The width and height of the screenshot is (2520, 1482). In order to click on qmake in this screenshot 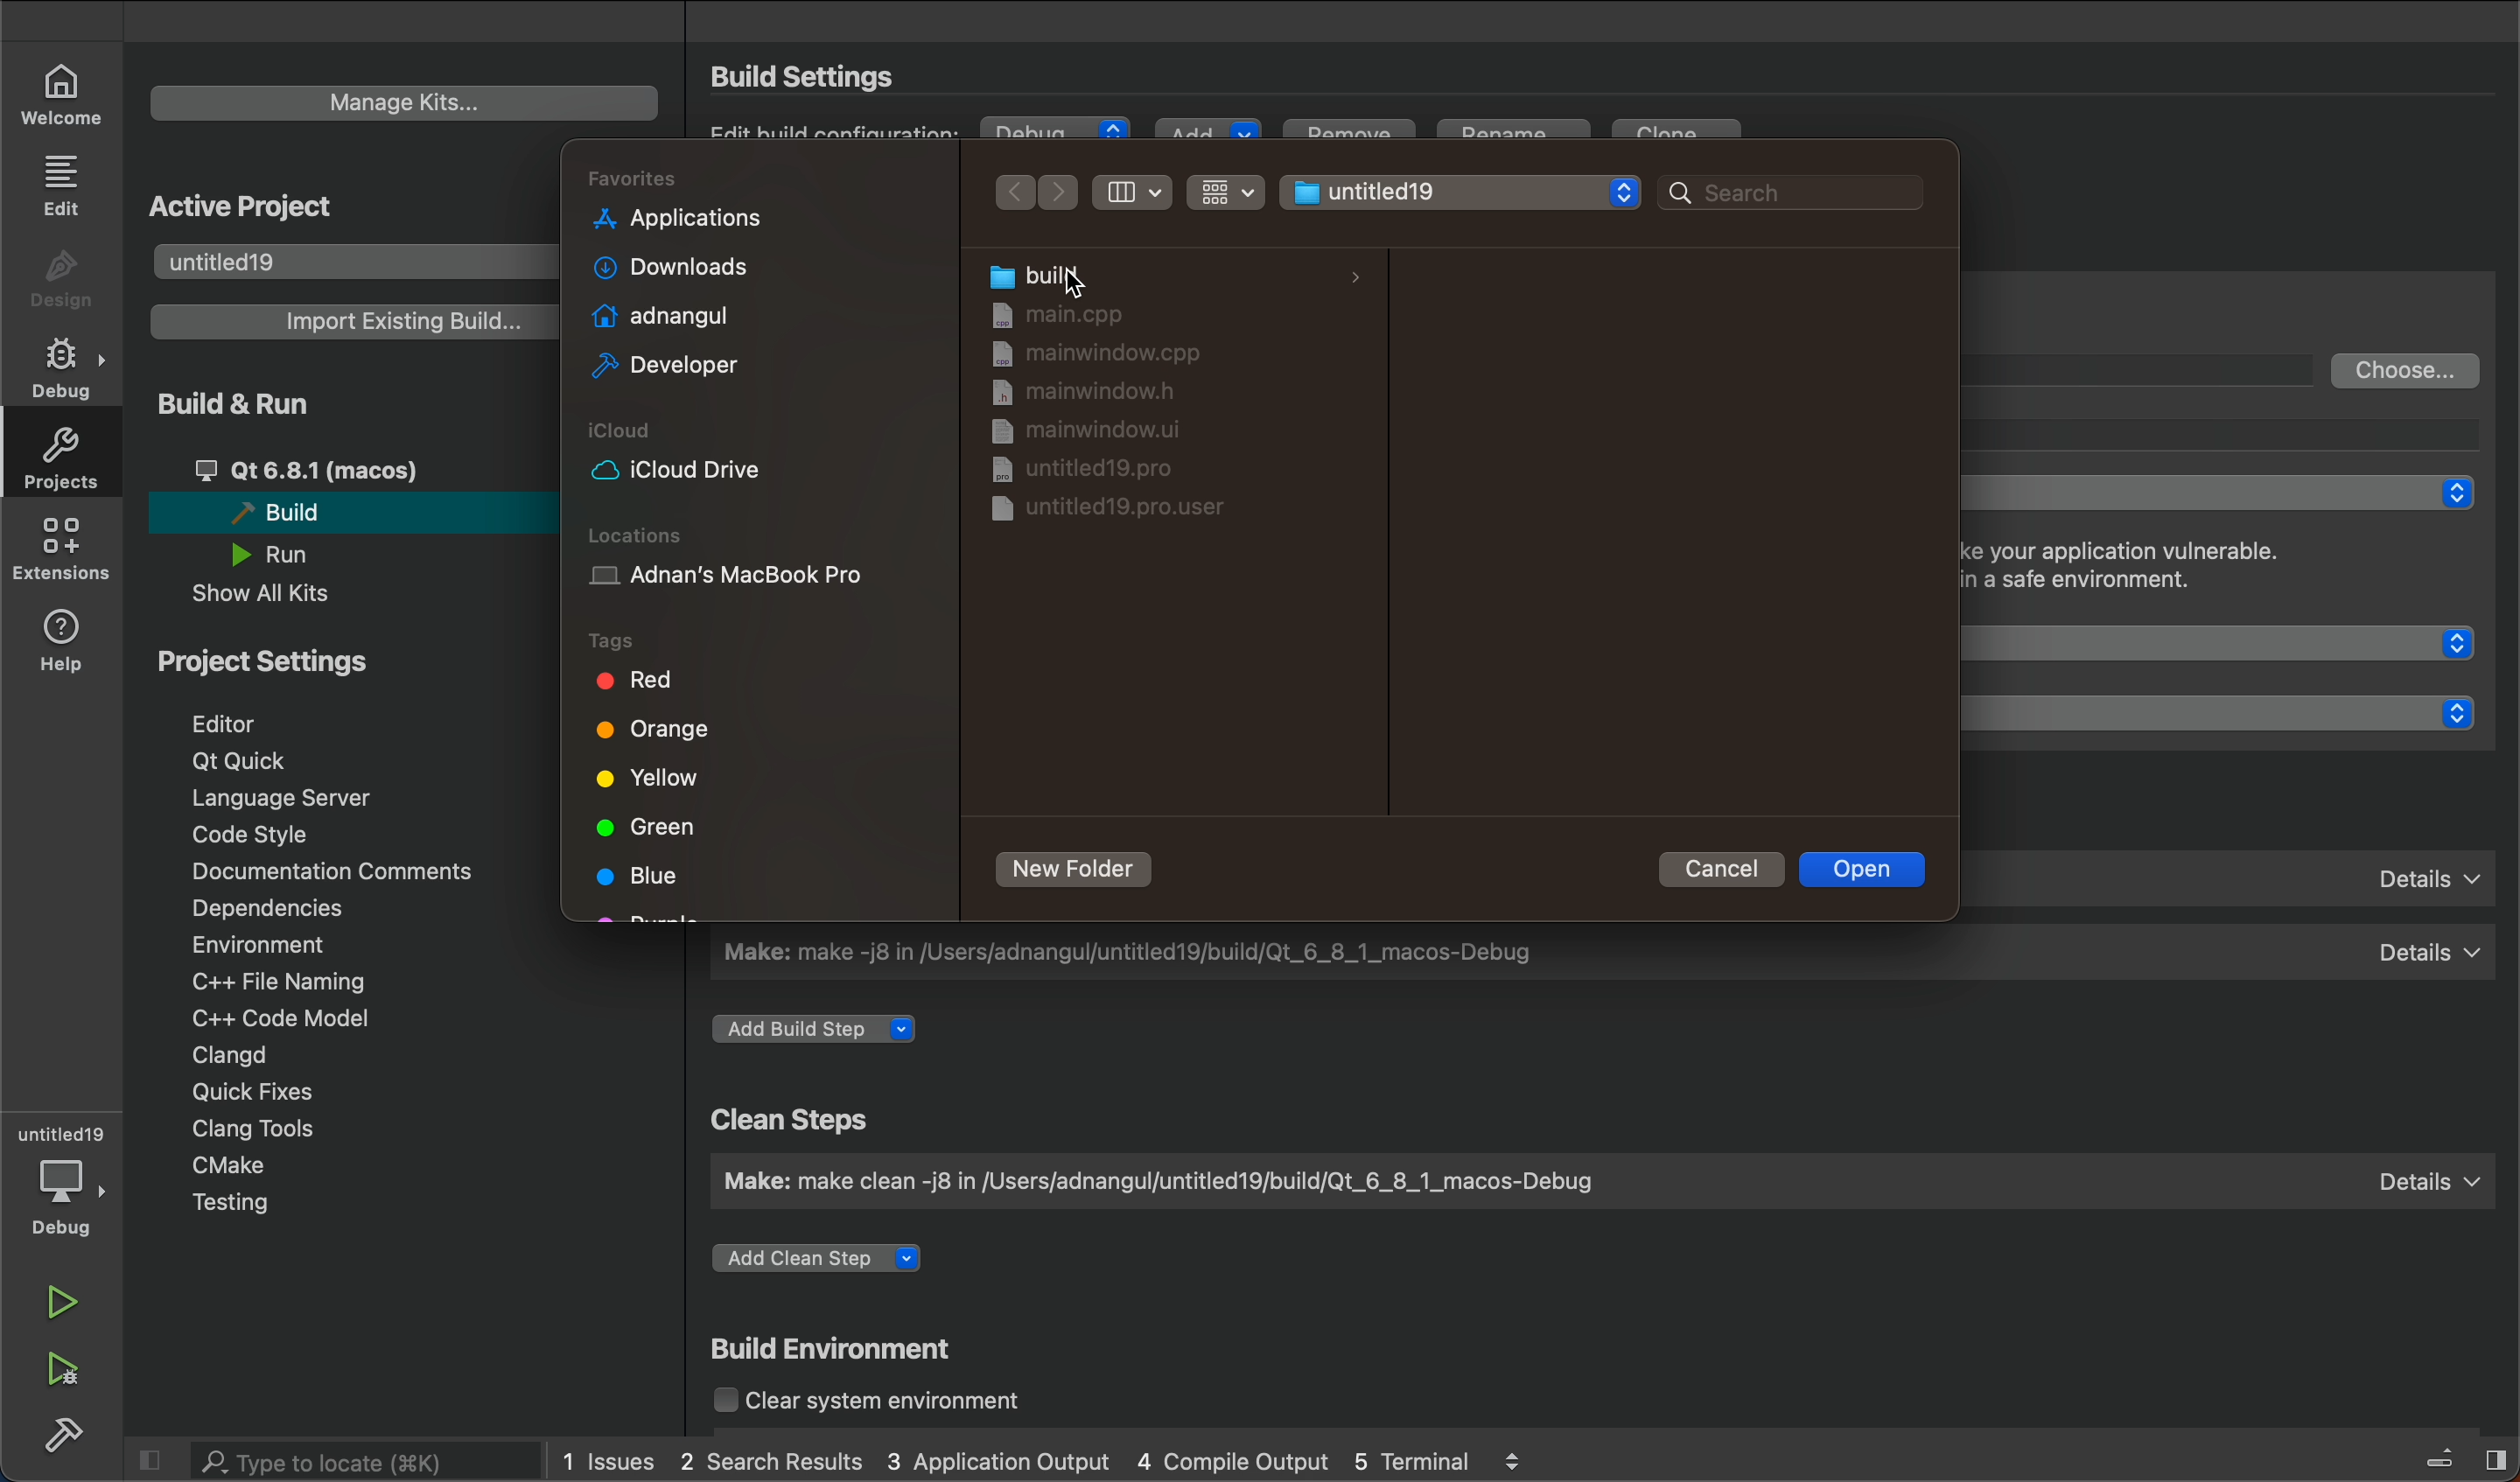, I will do `click(2240, 874)`.